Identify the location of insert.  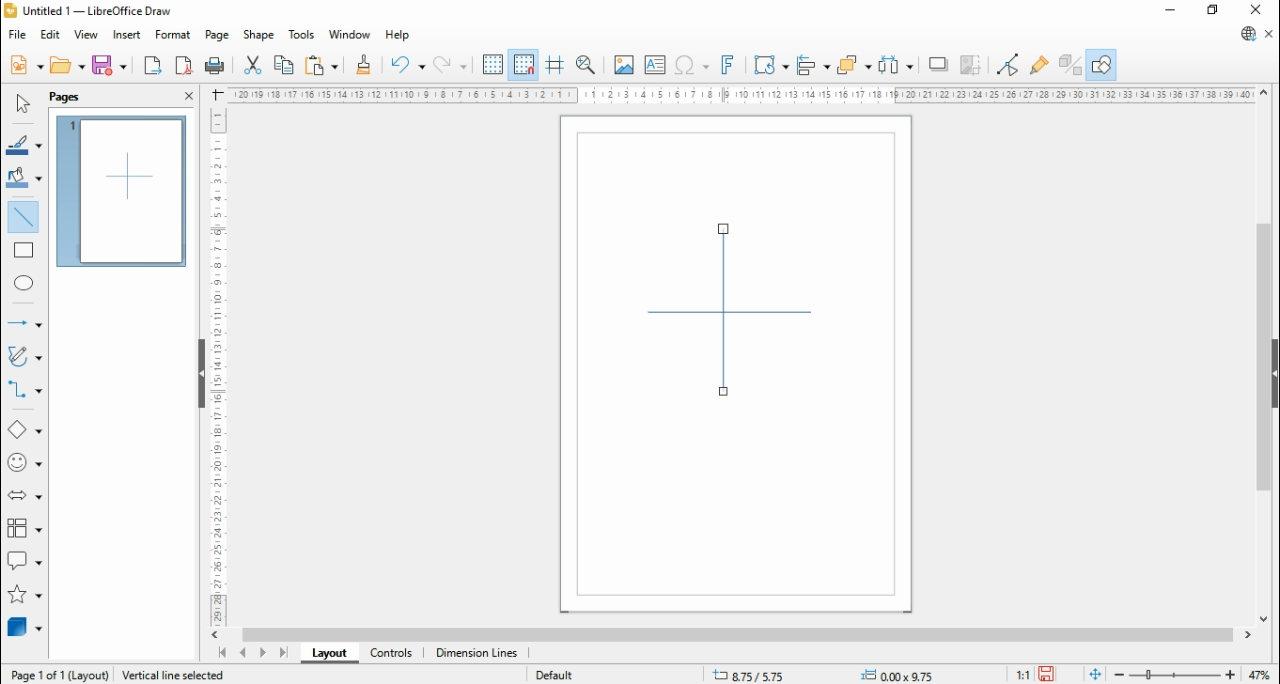
(126, 35).